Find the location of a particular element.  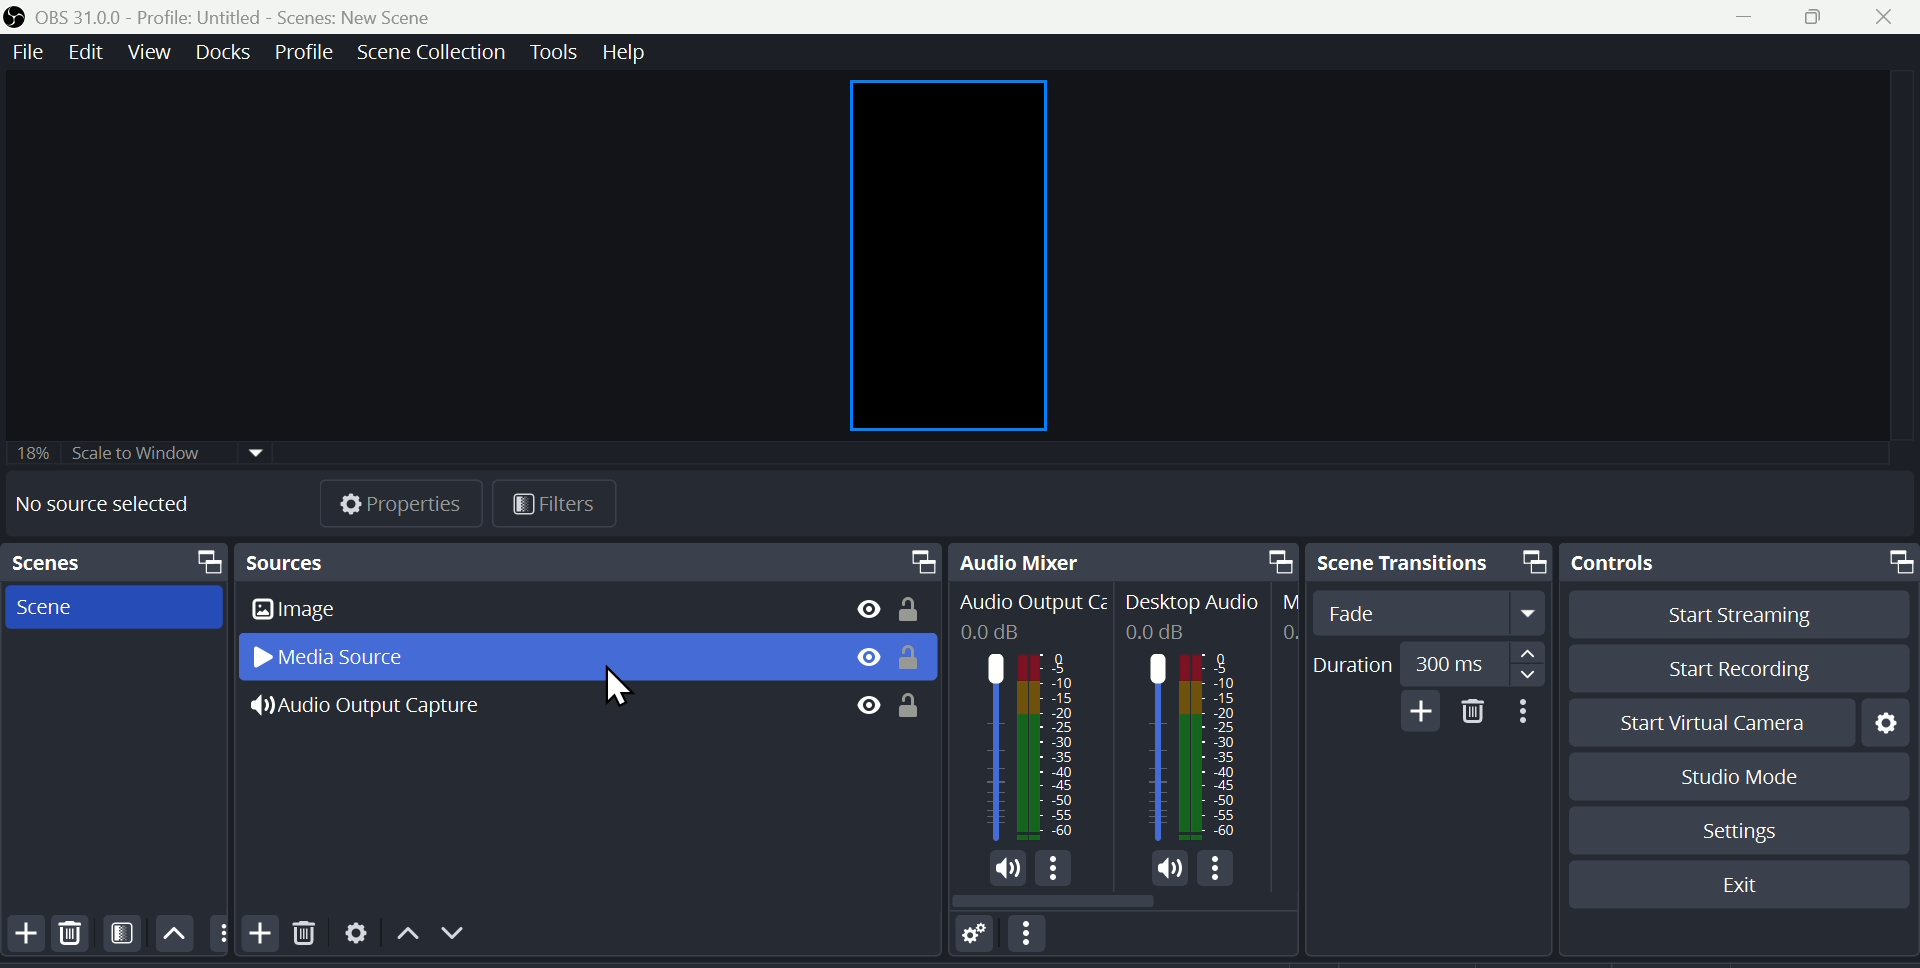

Add is located at coordinates (256, 931).